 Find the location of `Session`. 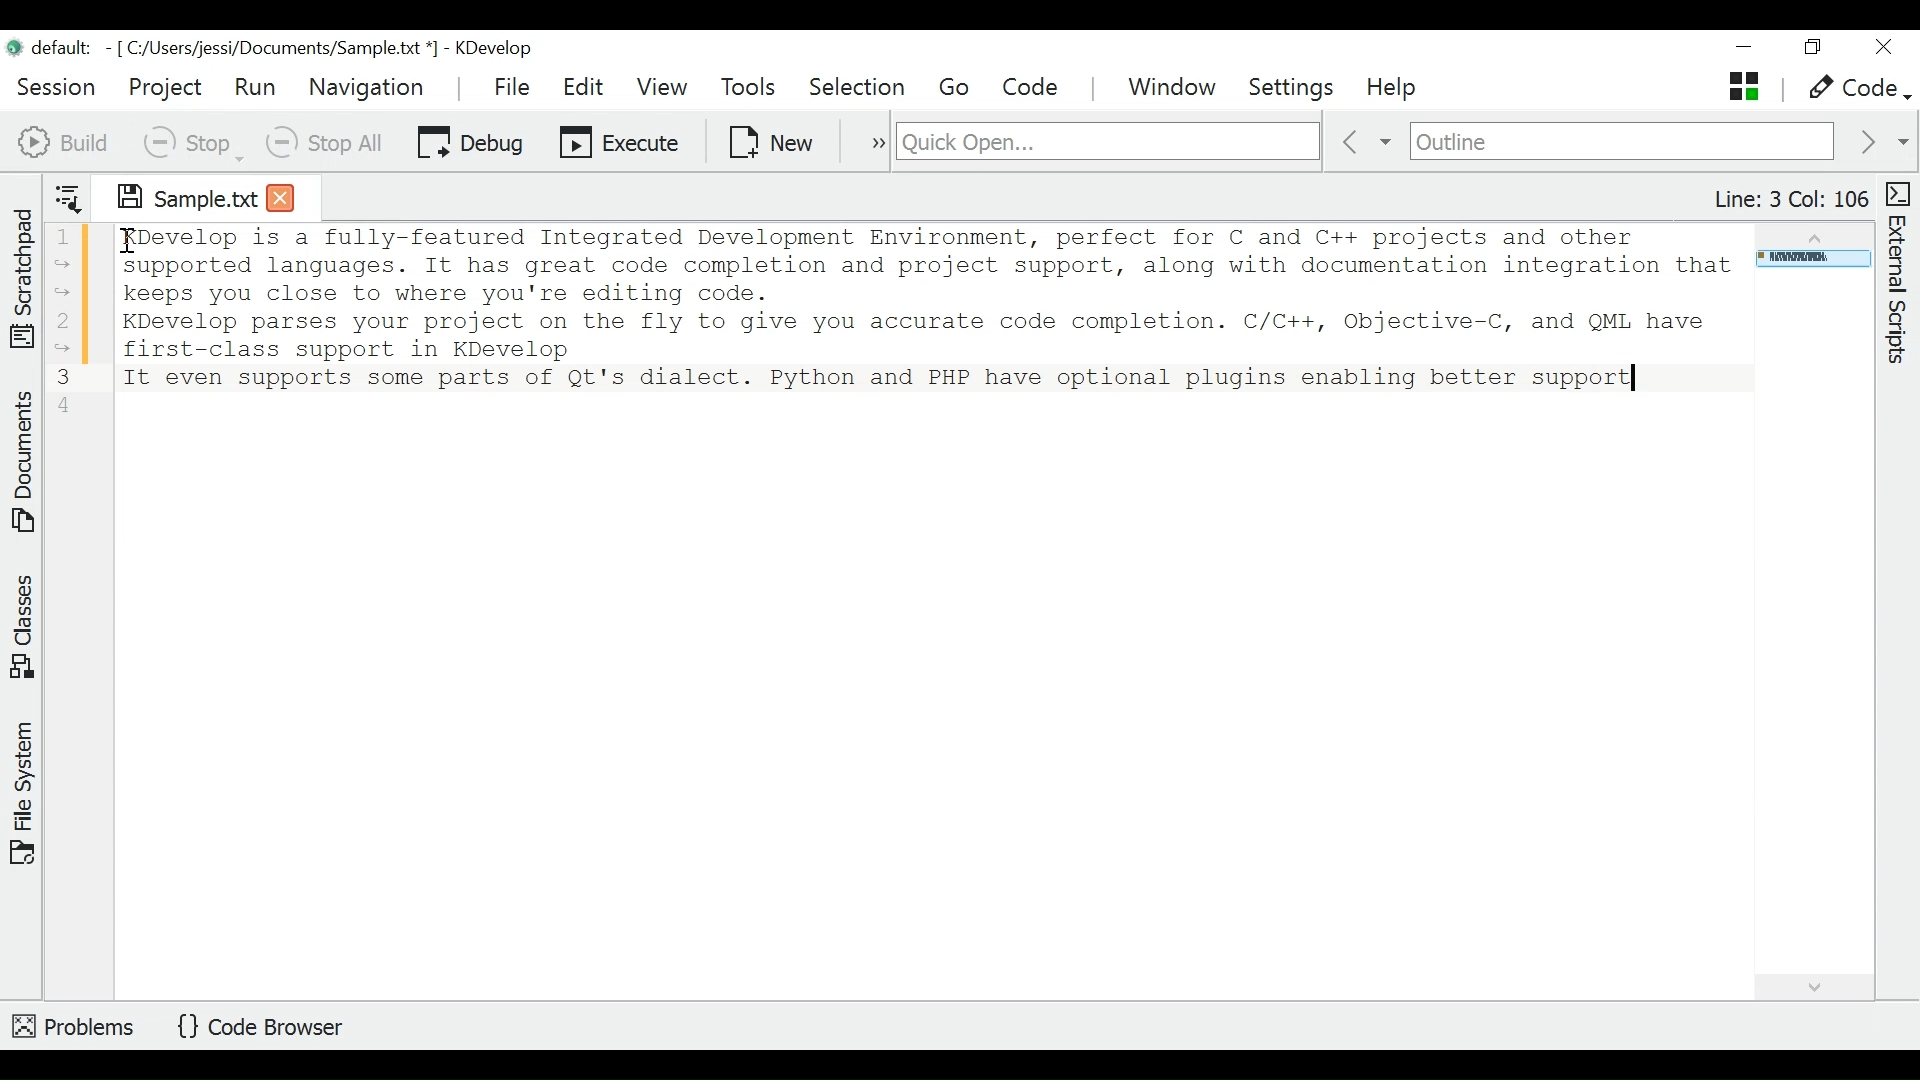

Session is located at coordinates (57, 84).